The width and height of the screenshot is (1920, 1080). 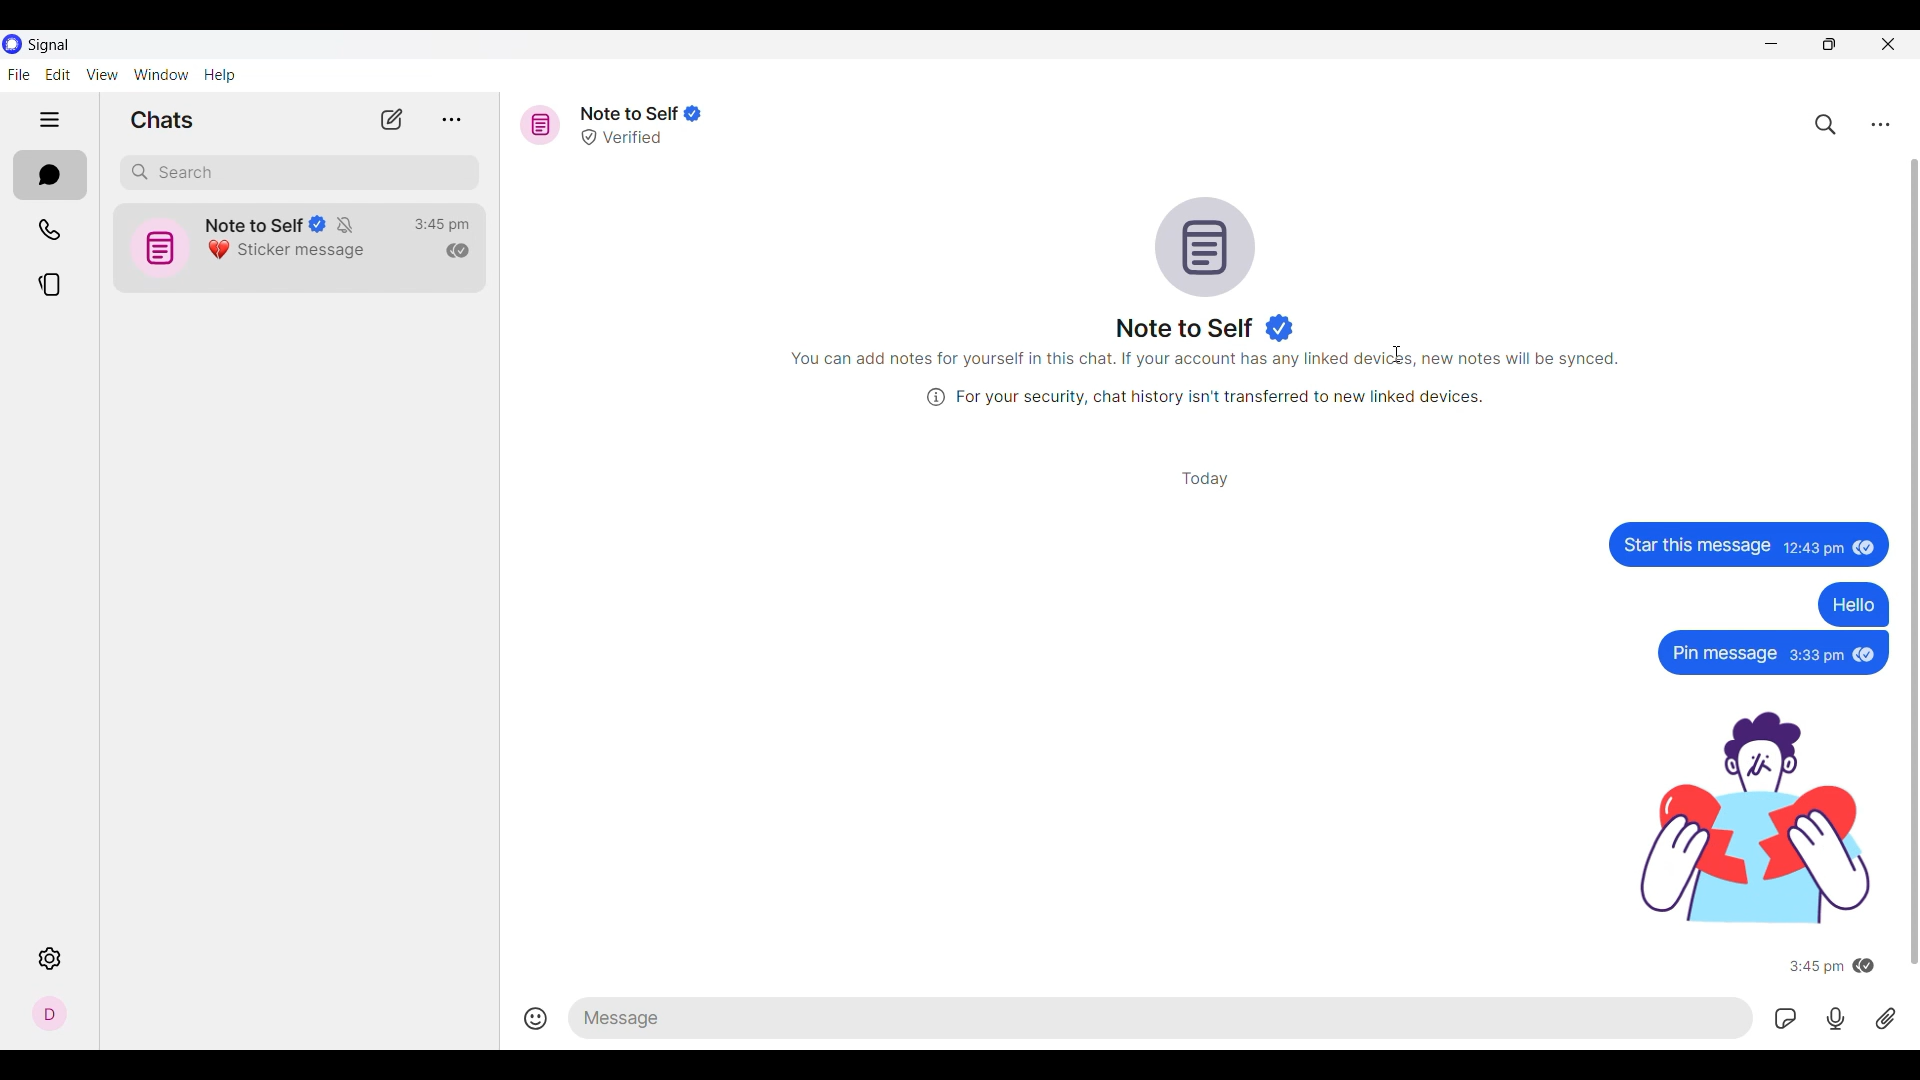 What do you see at coordinates (289, 250) in the screenshot?
I see `Sticker message` at bounding box center [289, 250].